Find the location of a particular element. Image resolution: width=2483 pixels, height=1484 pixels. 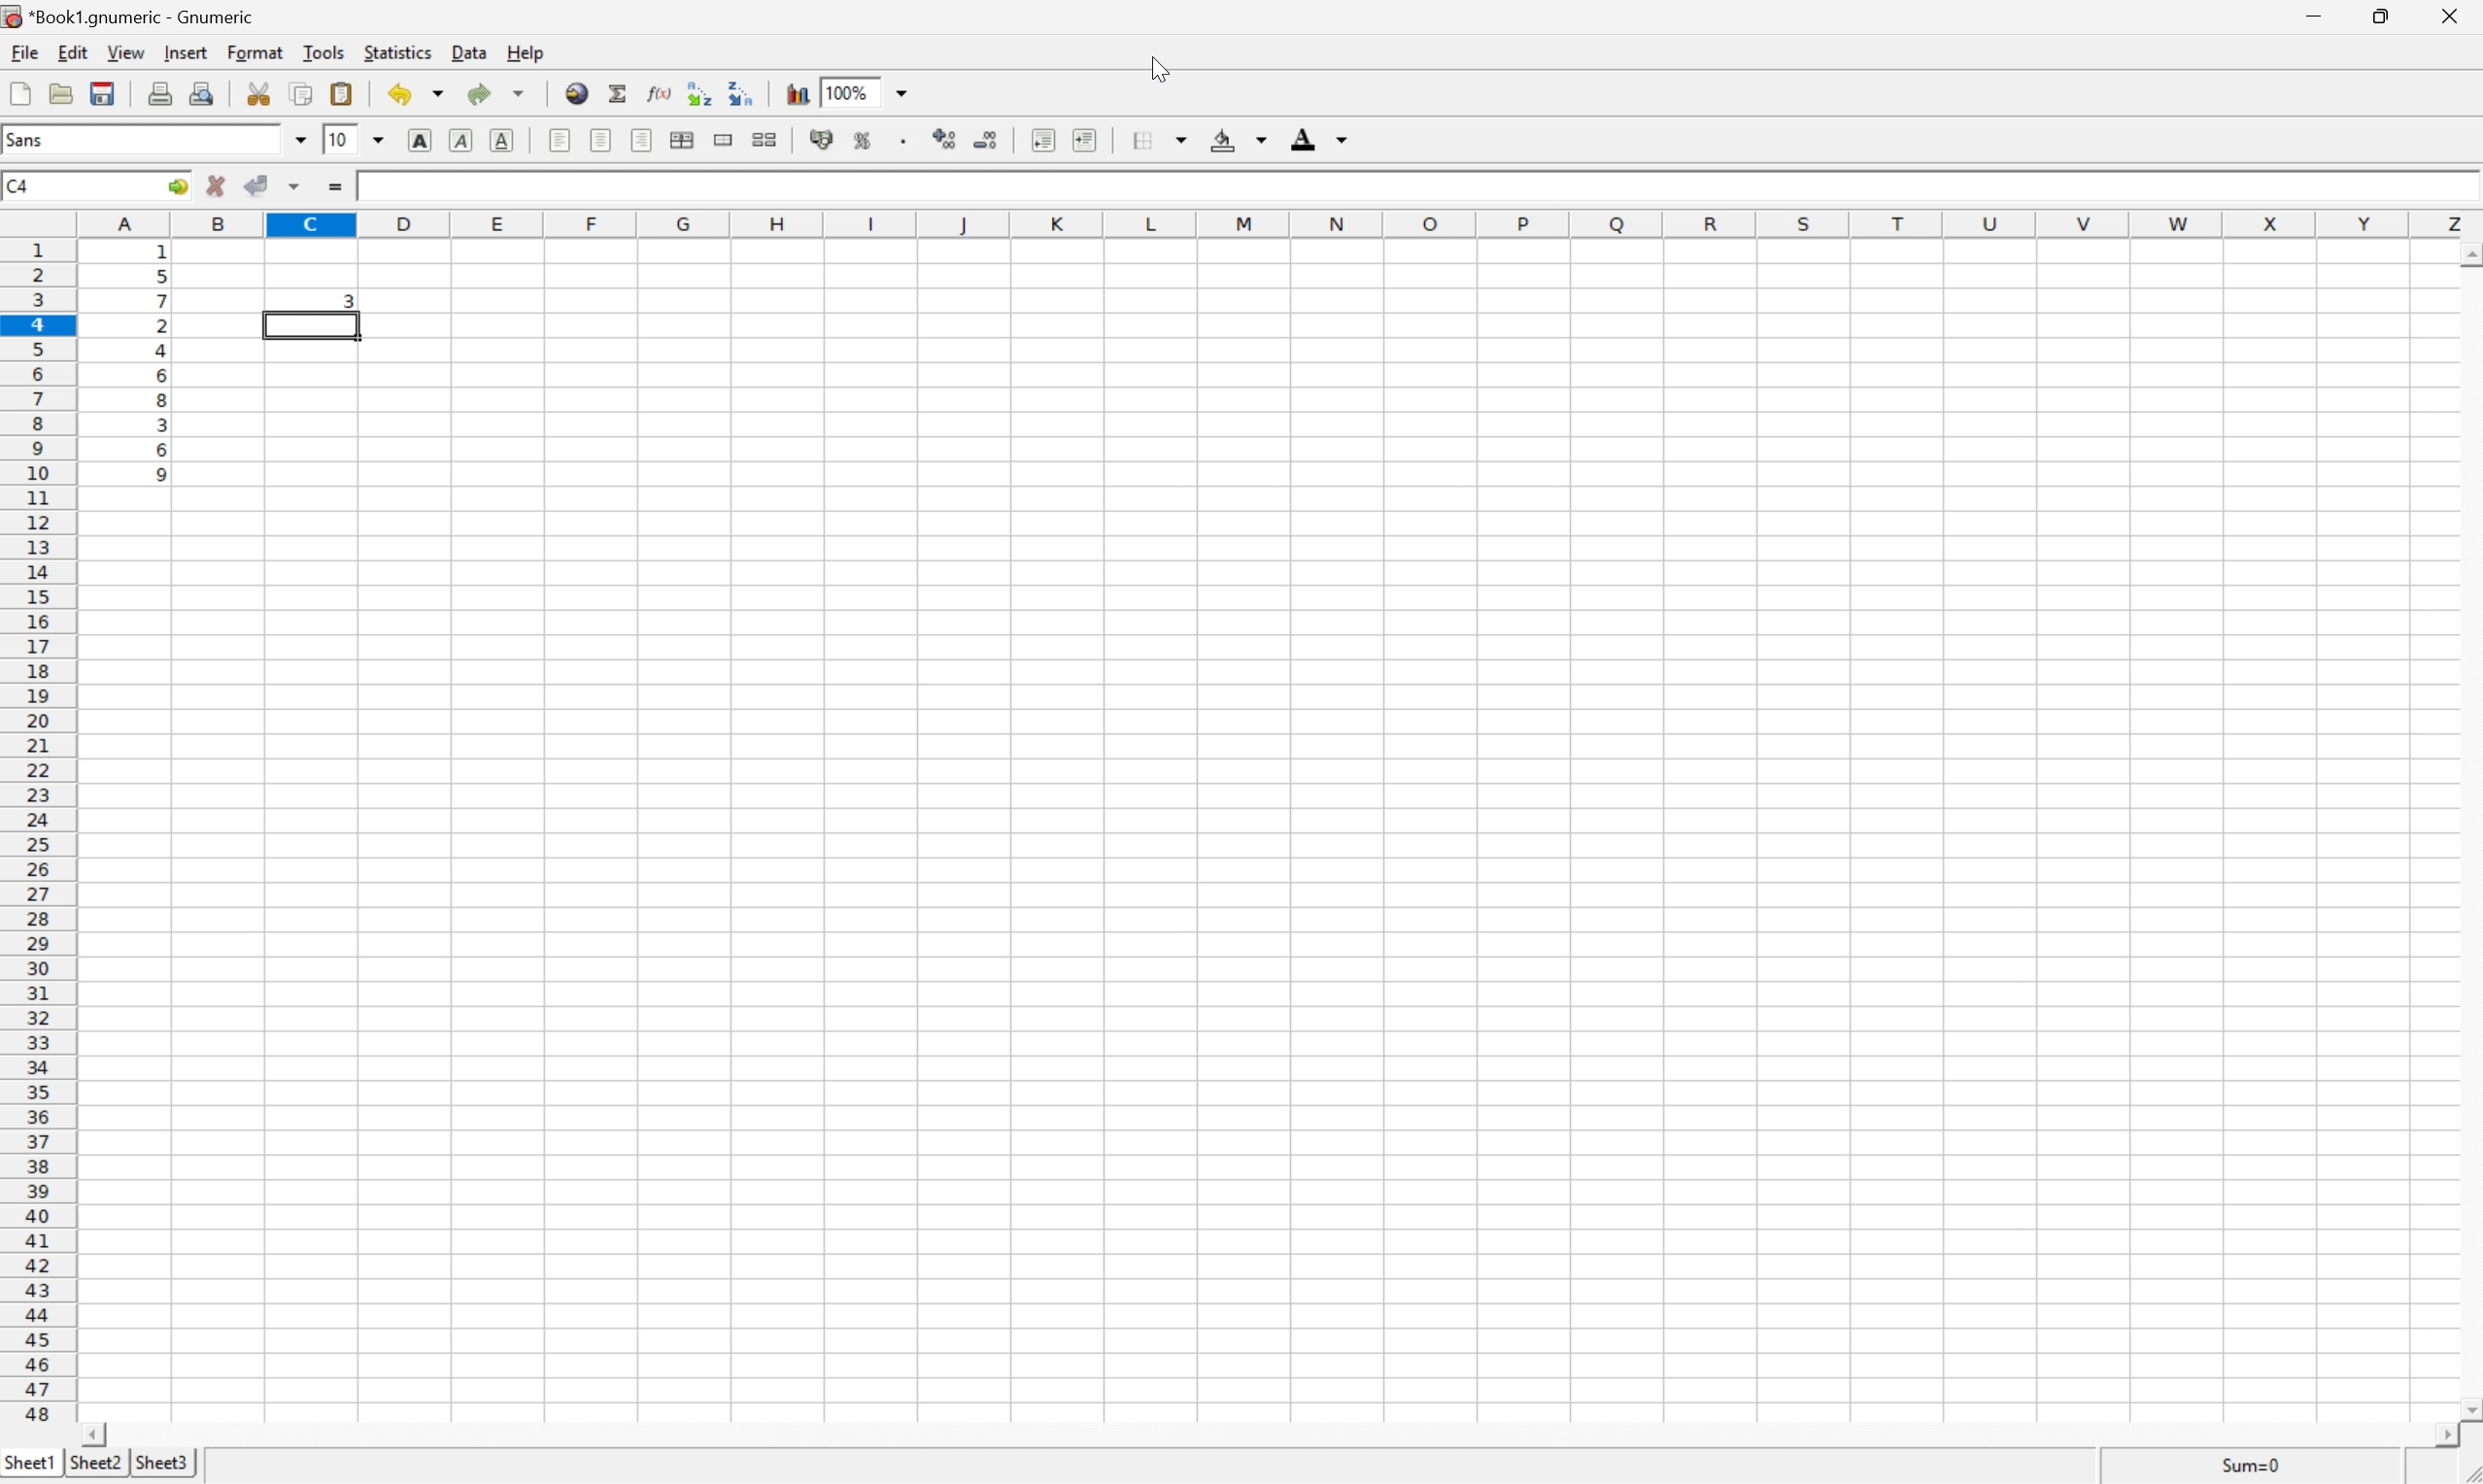

sheet3 is located at coordinates (163, 1460).